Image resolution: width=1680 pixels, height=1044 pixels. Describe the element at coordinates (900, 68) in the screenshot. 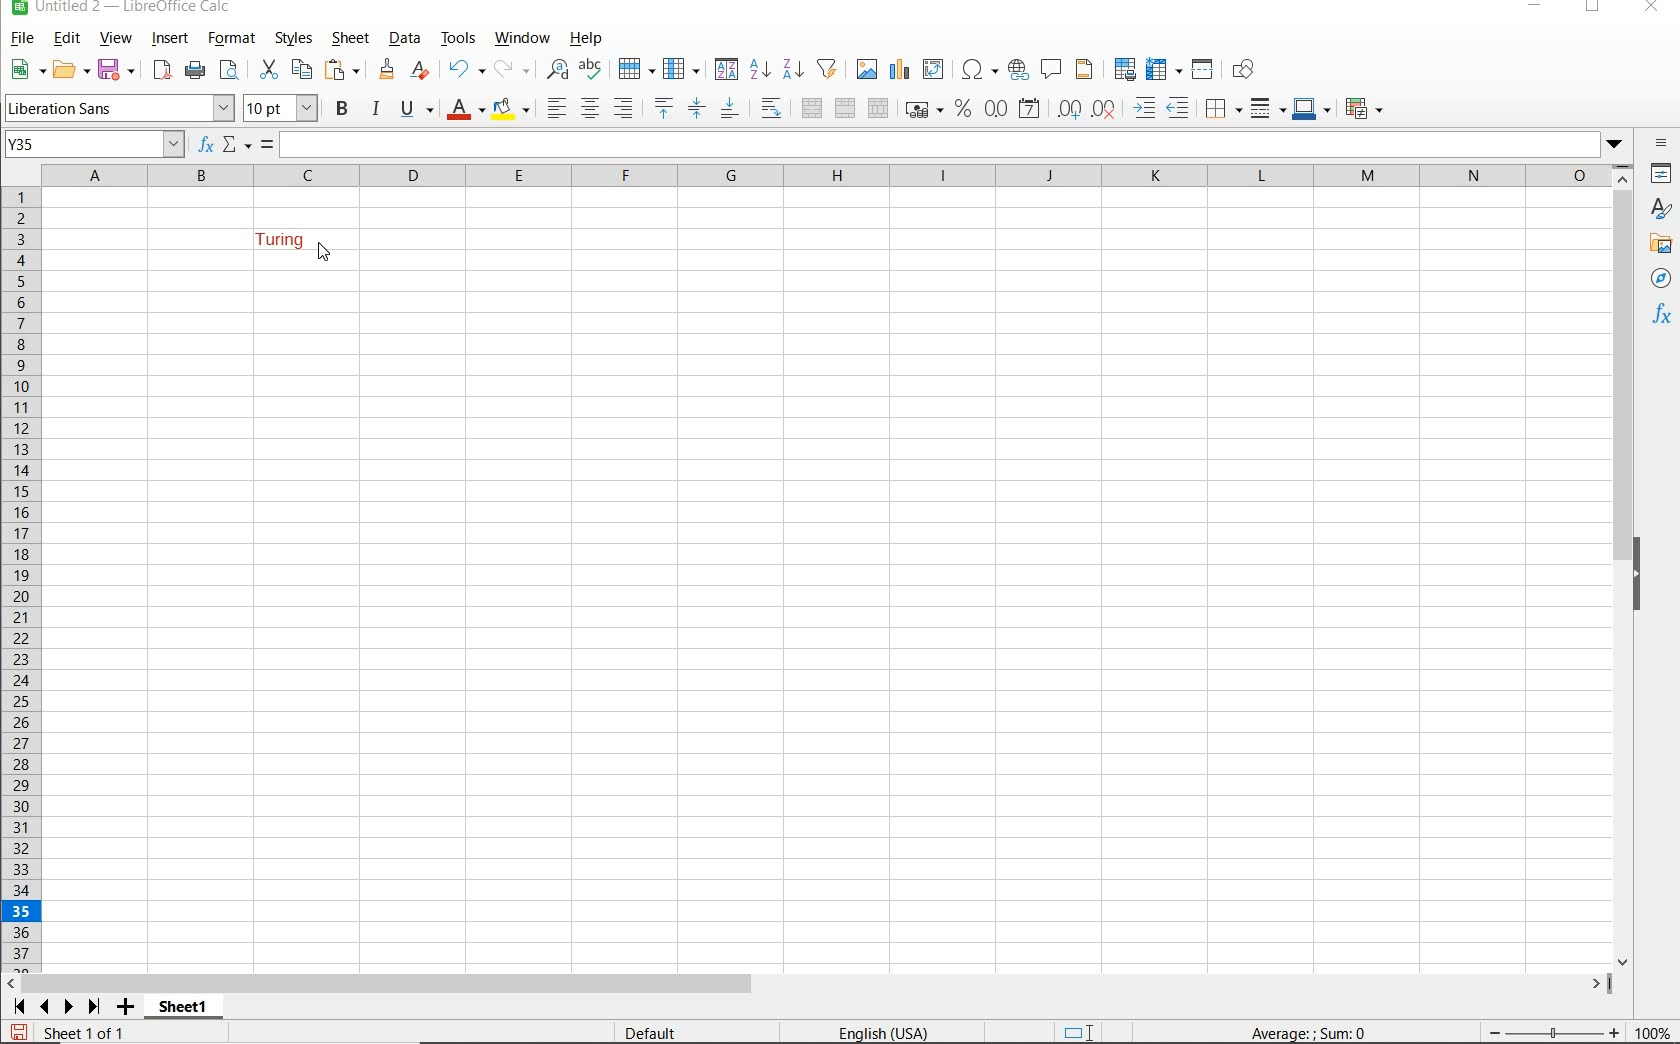

I see `INSERT CHAT` at that location.